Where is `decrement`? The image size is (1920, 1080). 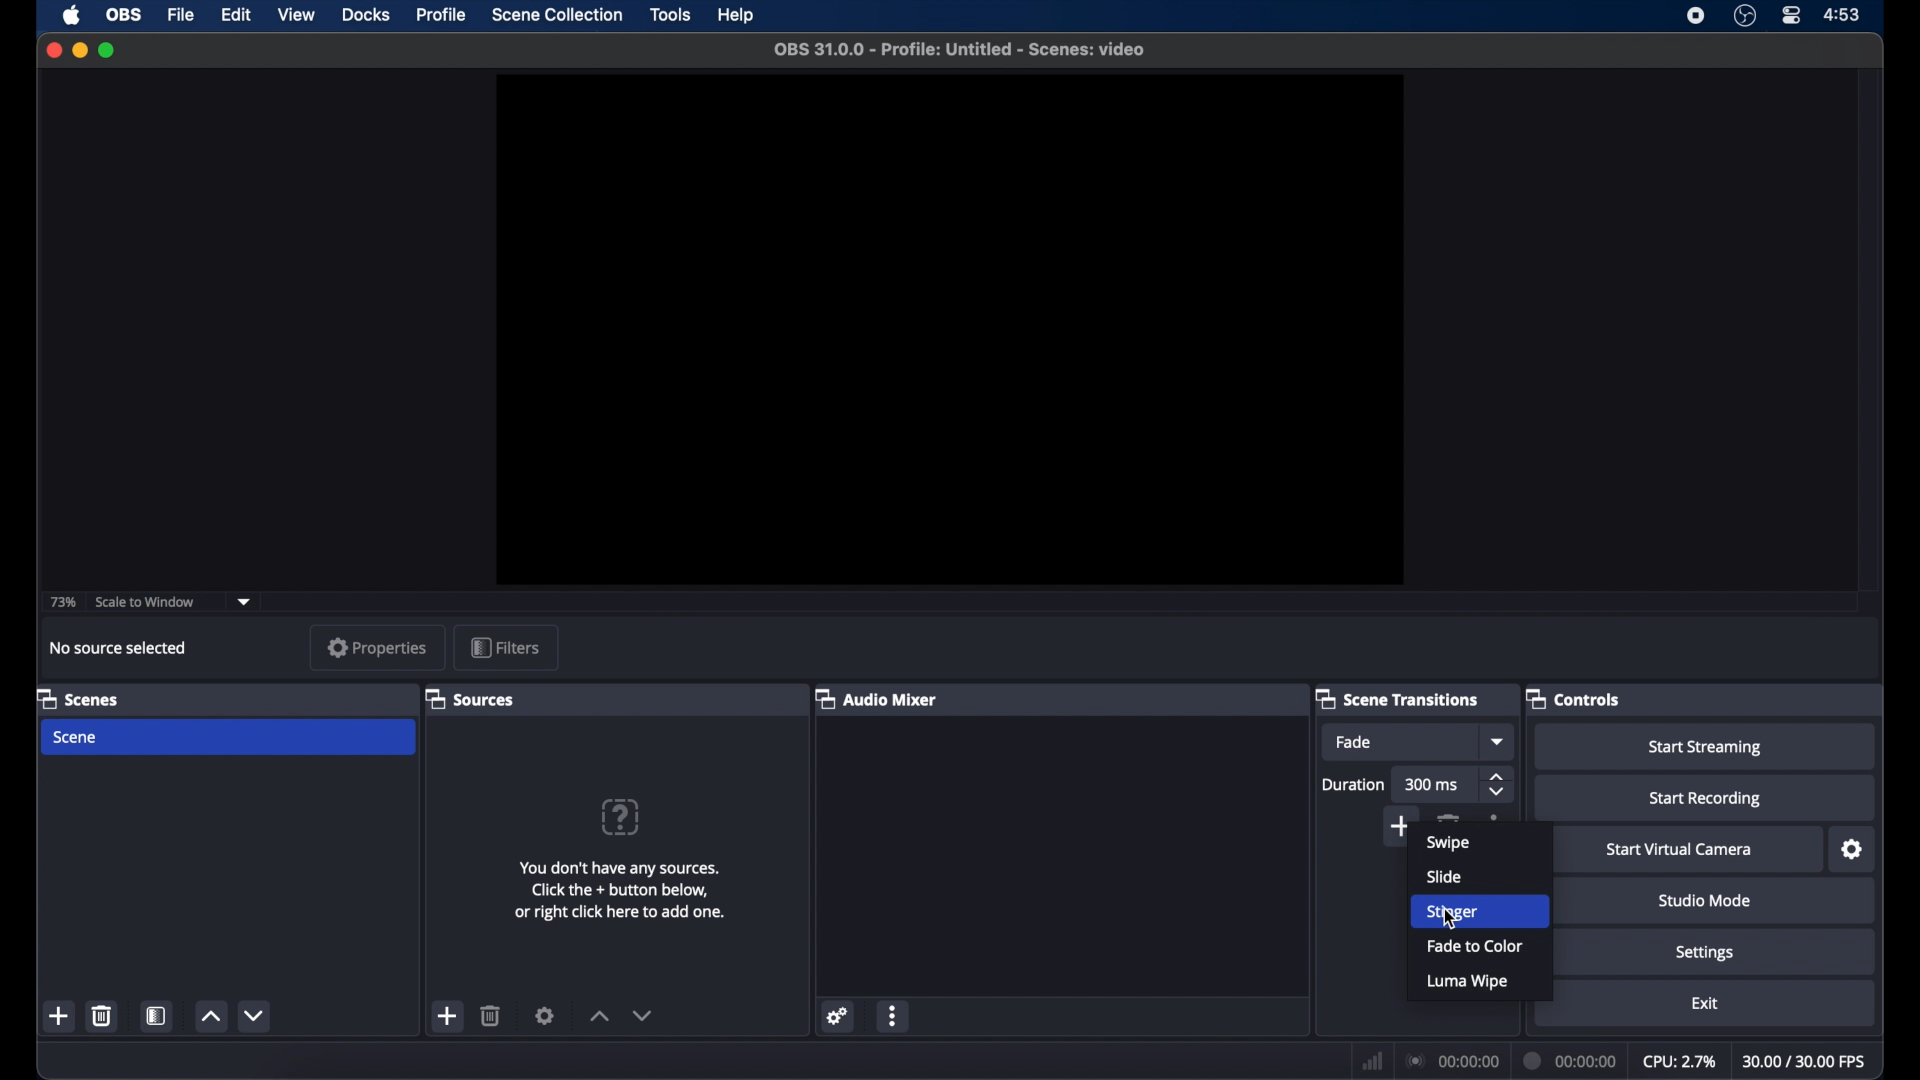
decrement is located at coordinates (642, 1015).